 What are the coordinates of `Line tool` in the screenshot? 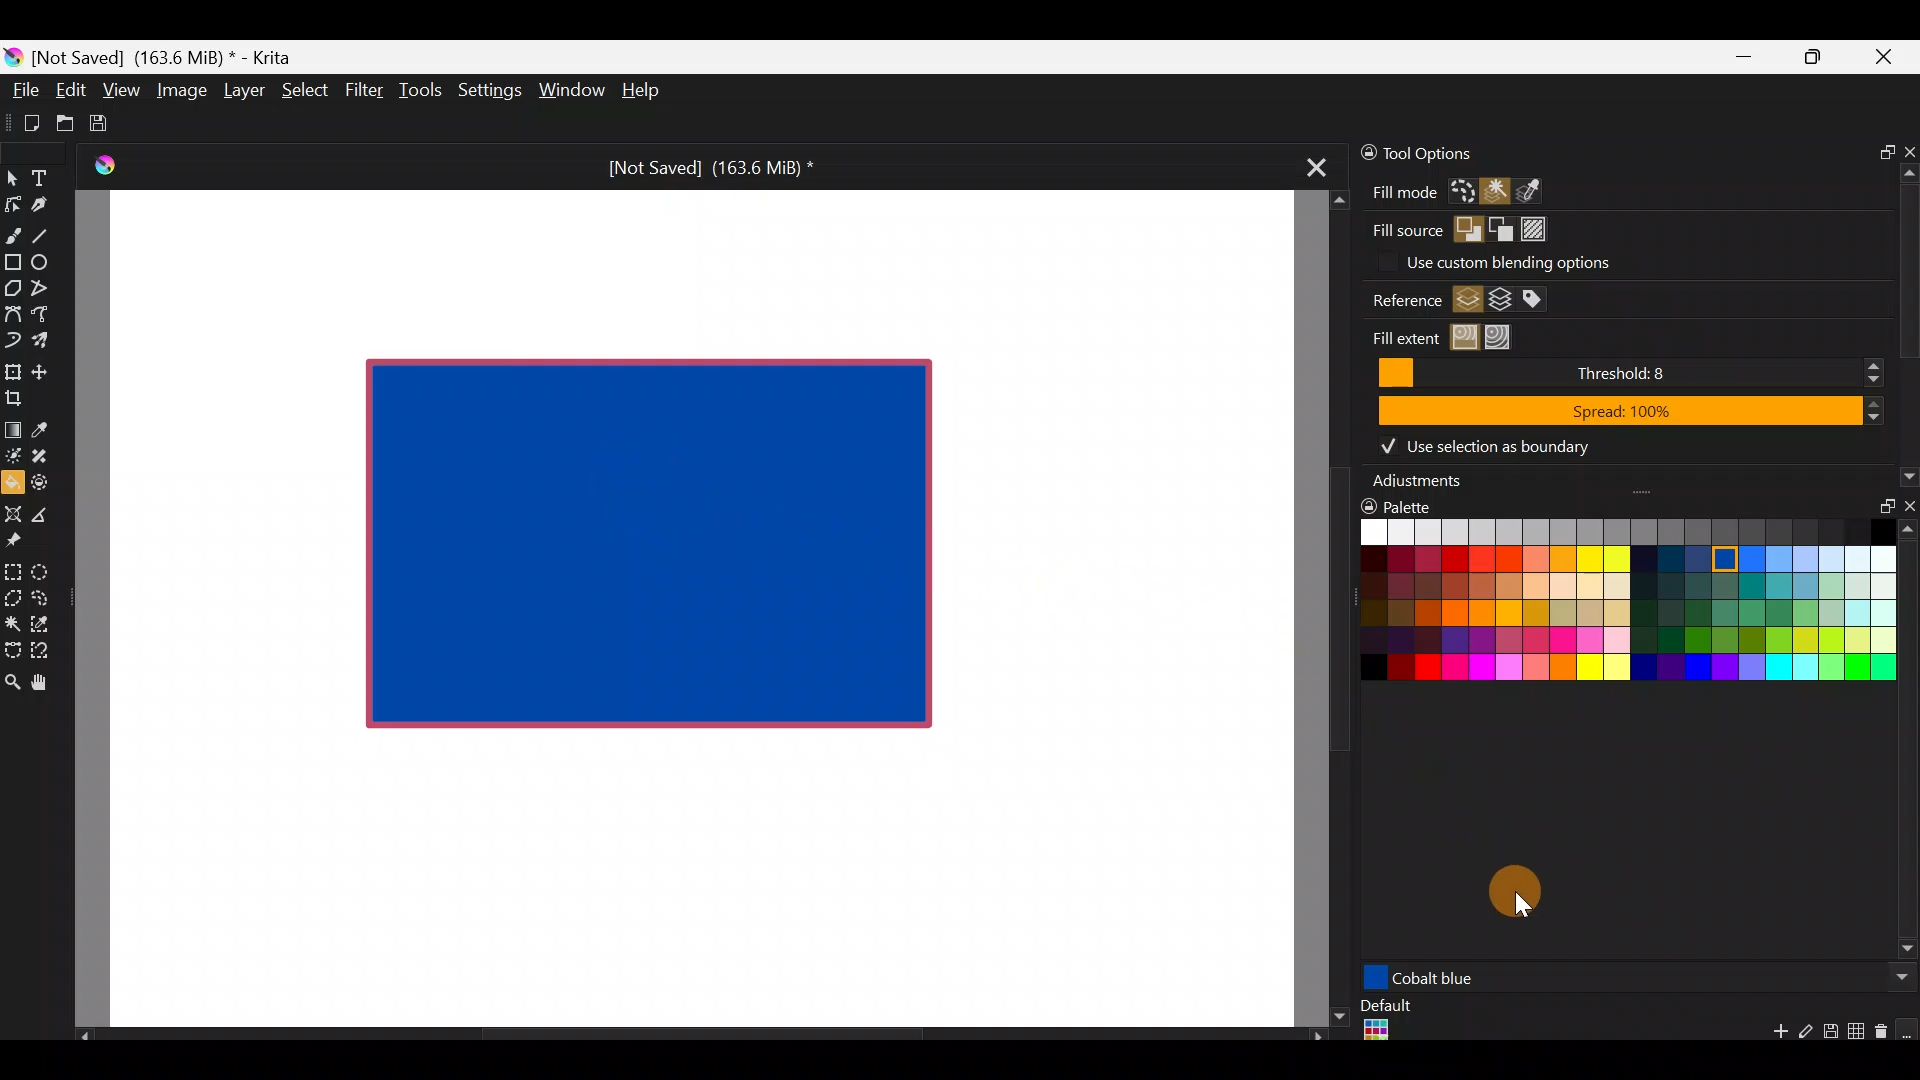 It's located at (48, 230).